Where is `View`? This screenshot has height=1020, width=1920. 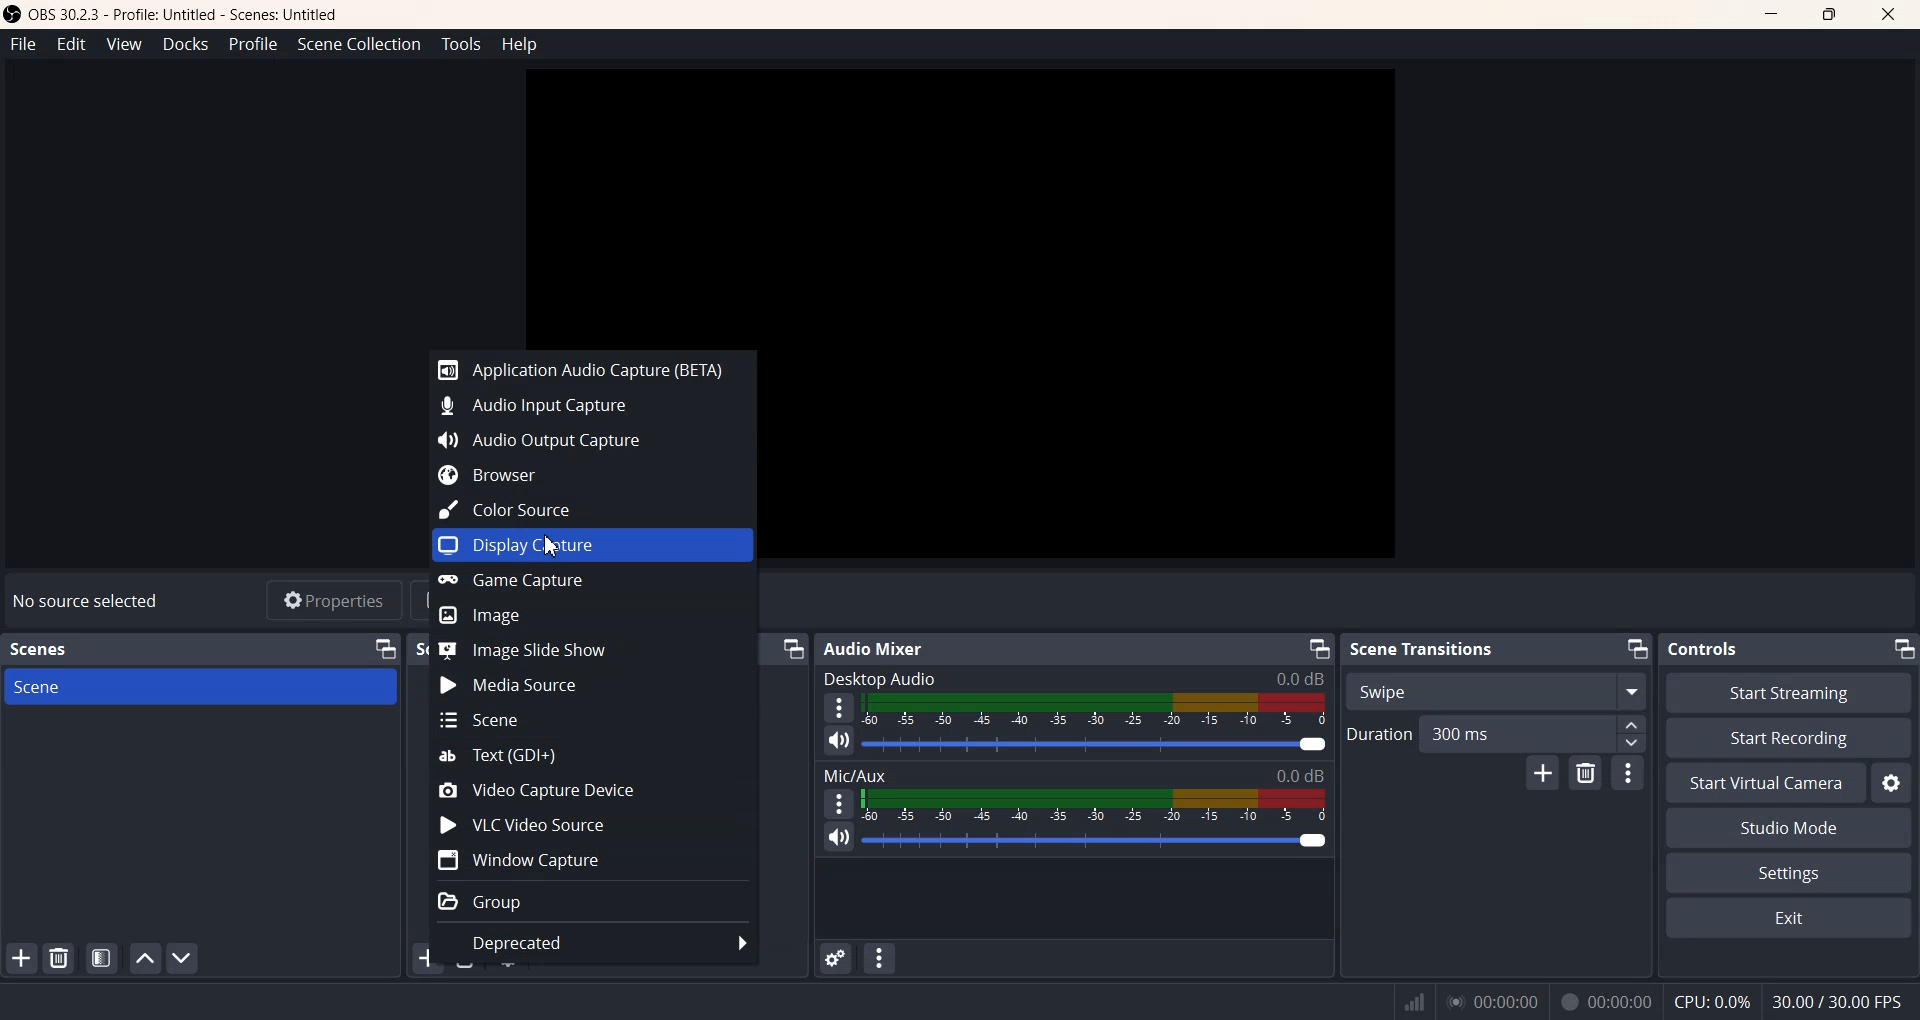
View is located at coordinates (123, 44).